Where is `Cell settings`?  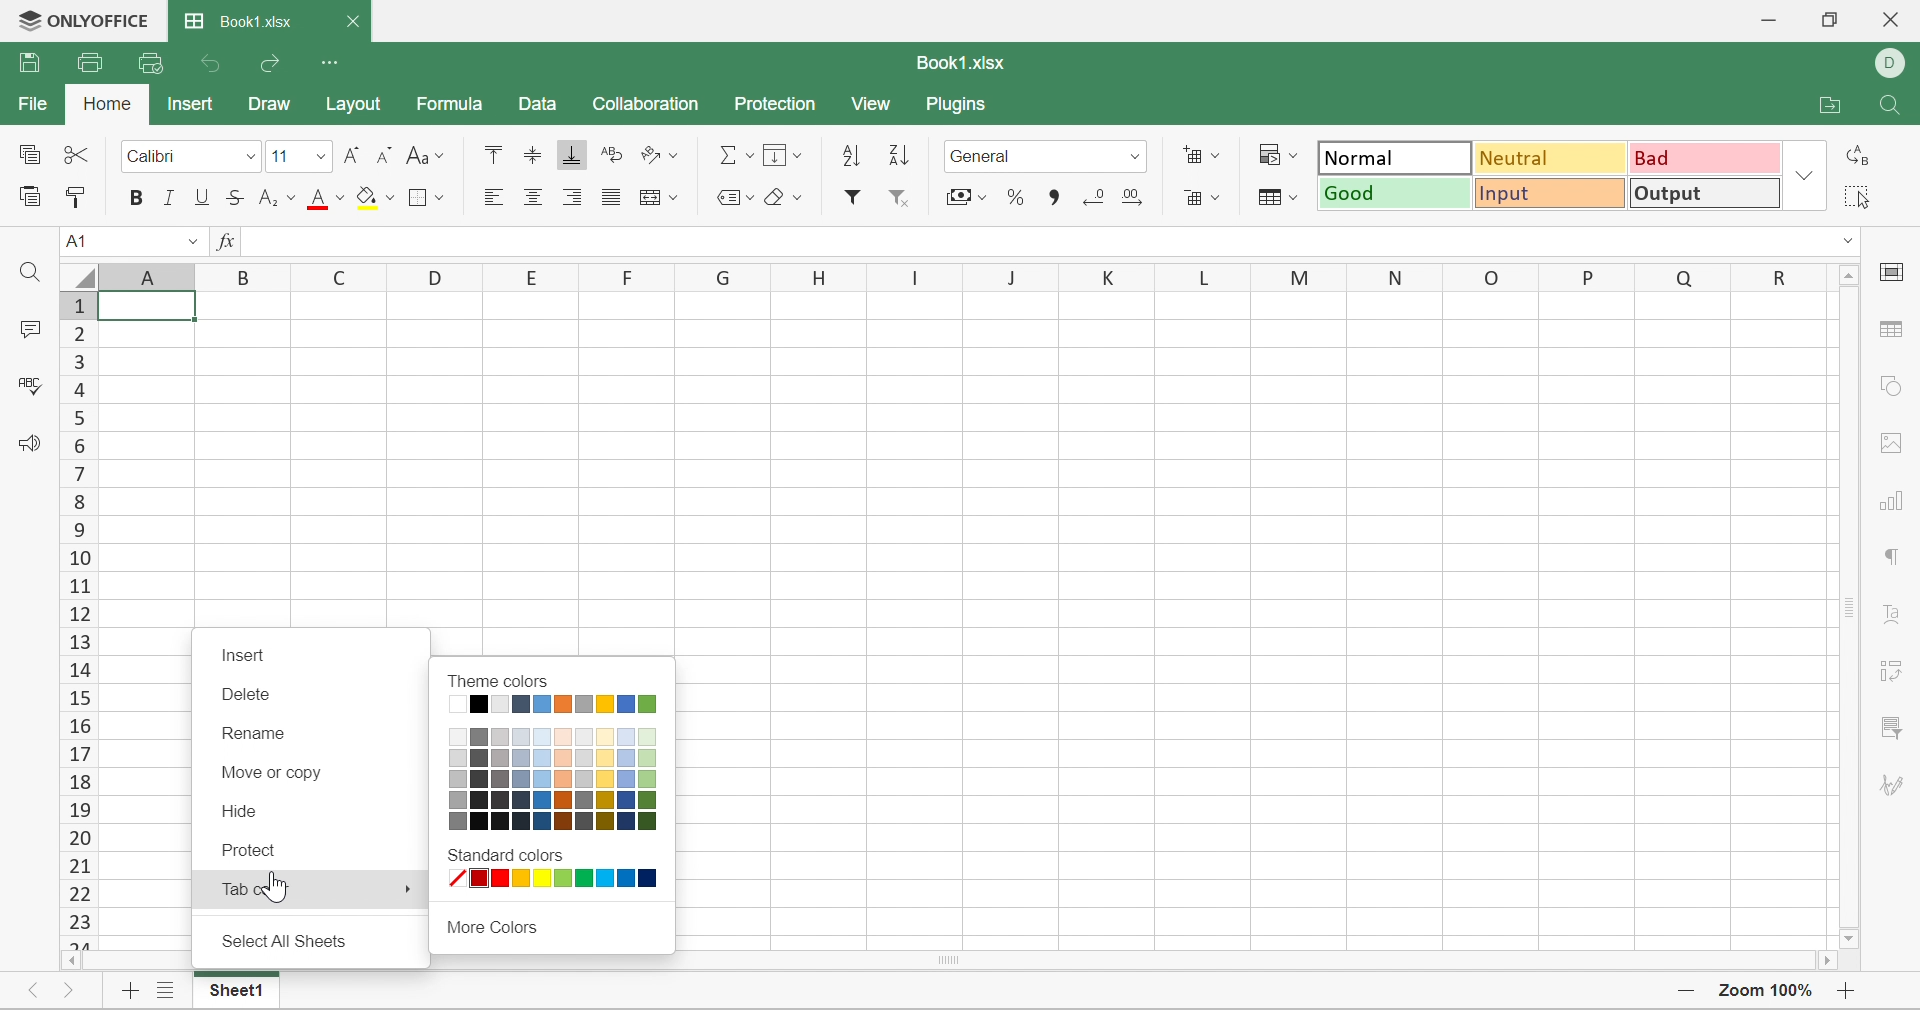 Cell settings is located at coordinates (1893, 274).